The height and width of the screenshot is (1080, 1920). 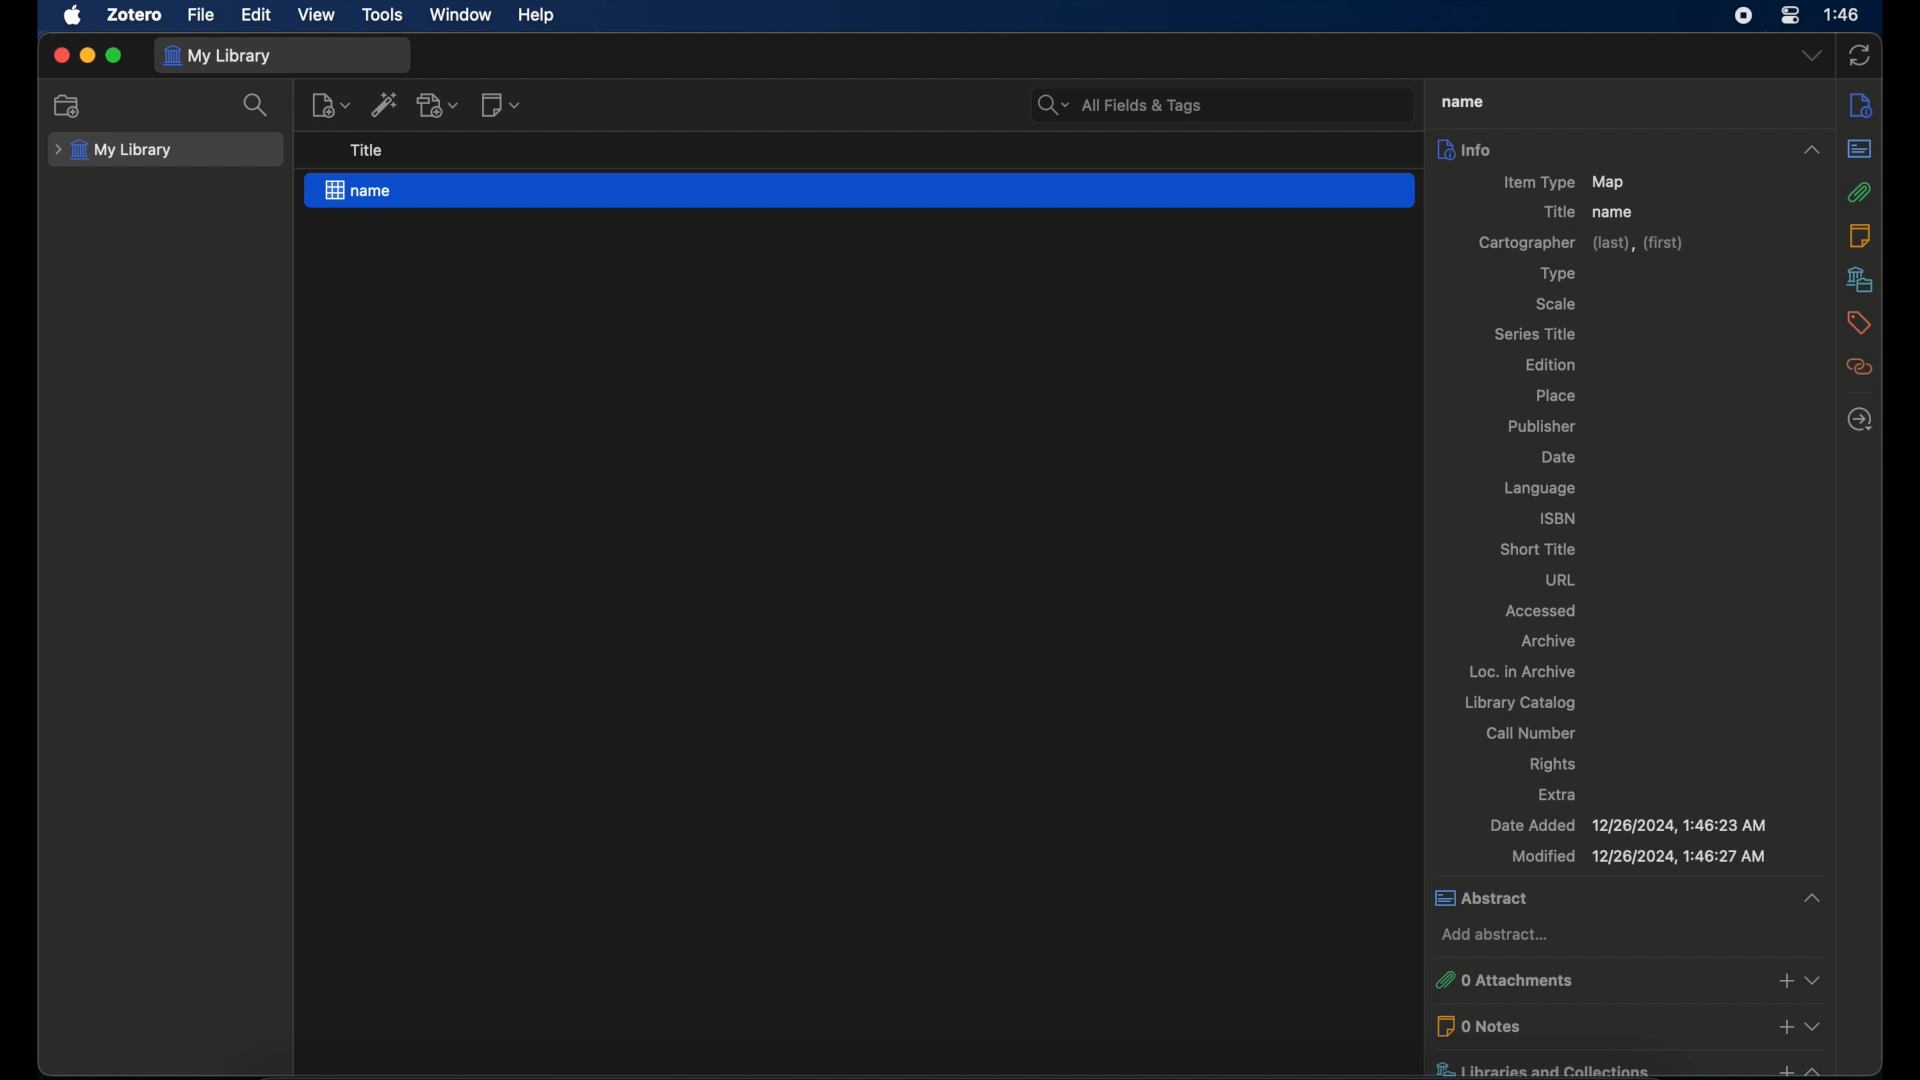 What do you see at coordinates (1524, 671) in the screenshot?
I see `loc. in archive` at bounding box center [1524, 671].